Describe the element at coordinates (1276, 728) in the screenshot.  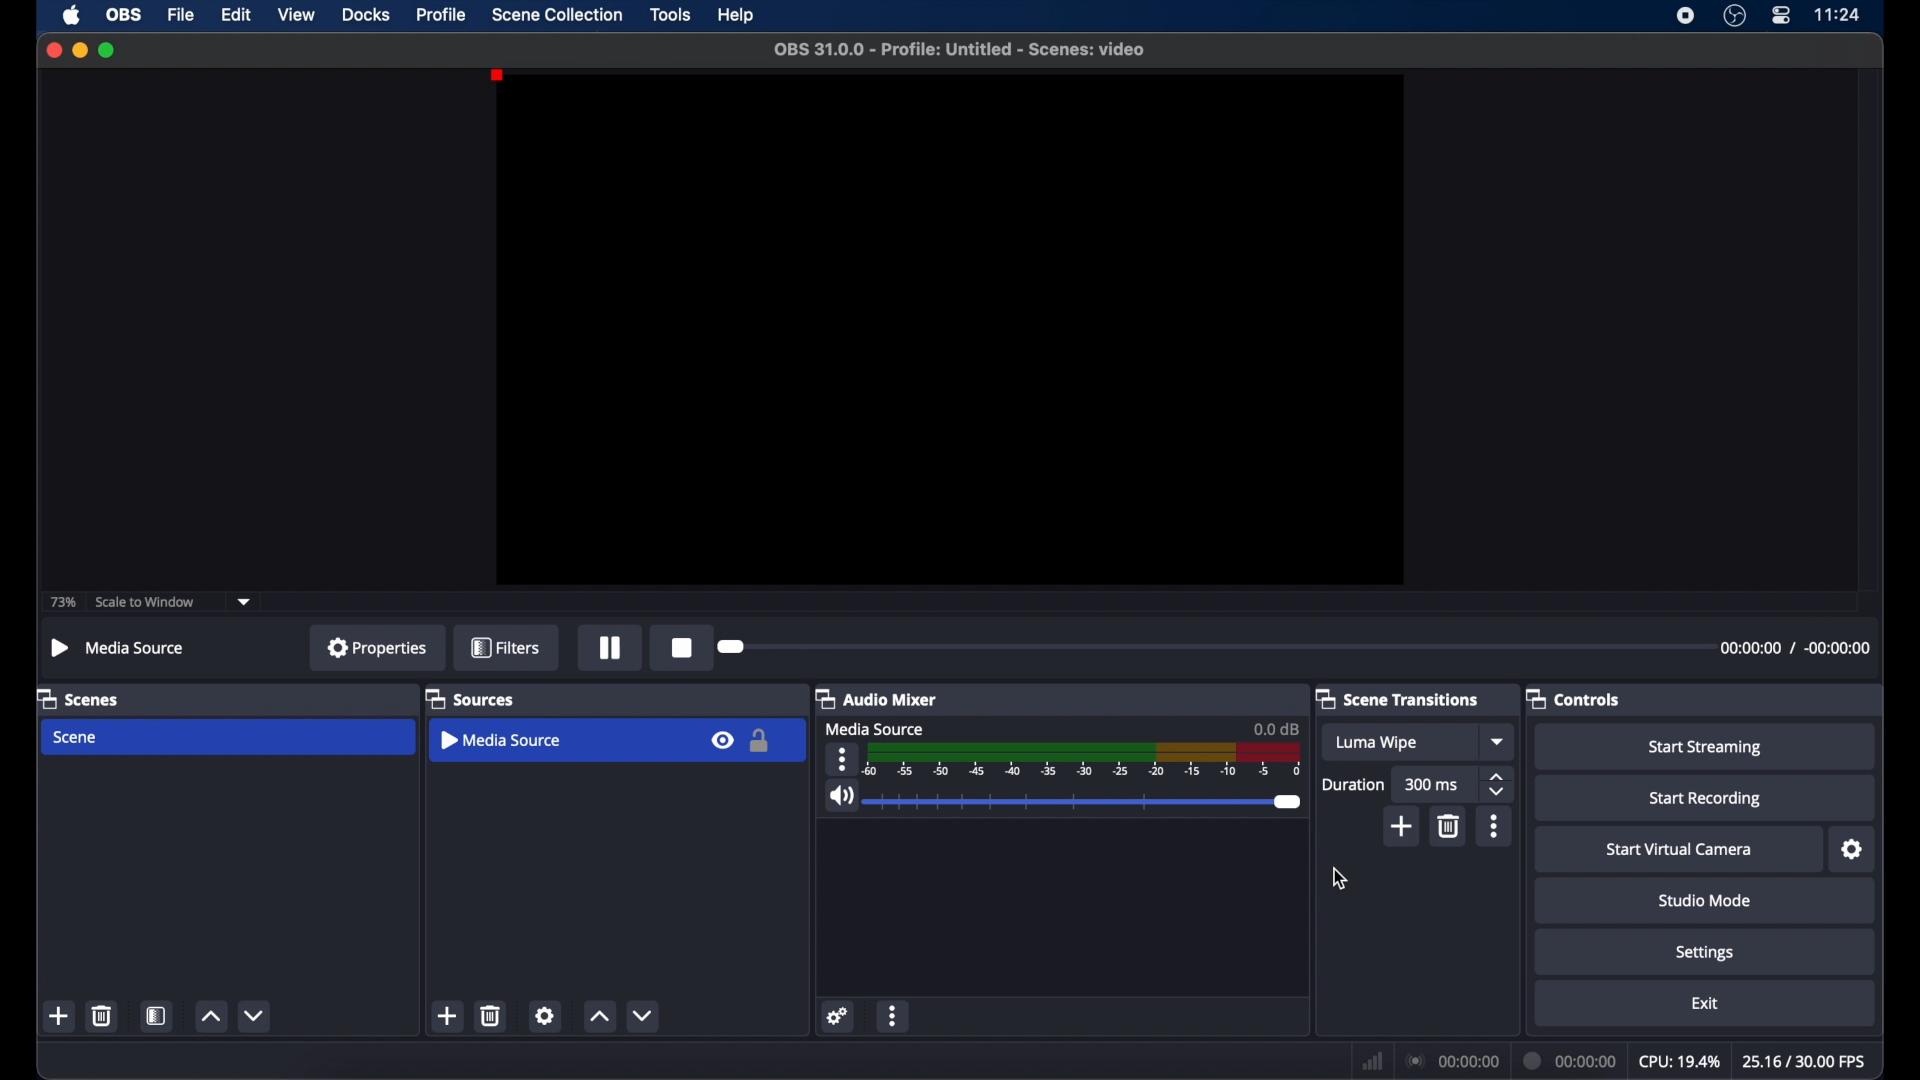
I see `0.0` at that location.